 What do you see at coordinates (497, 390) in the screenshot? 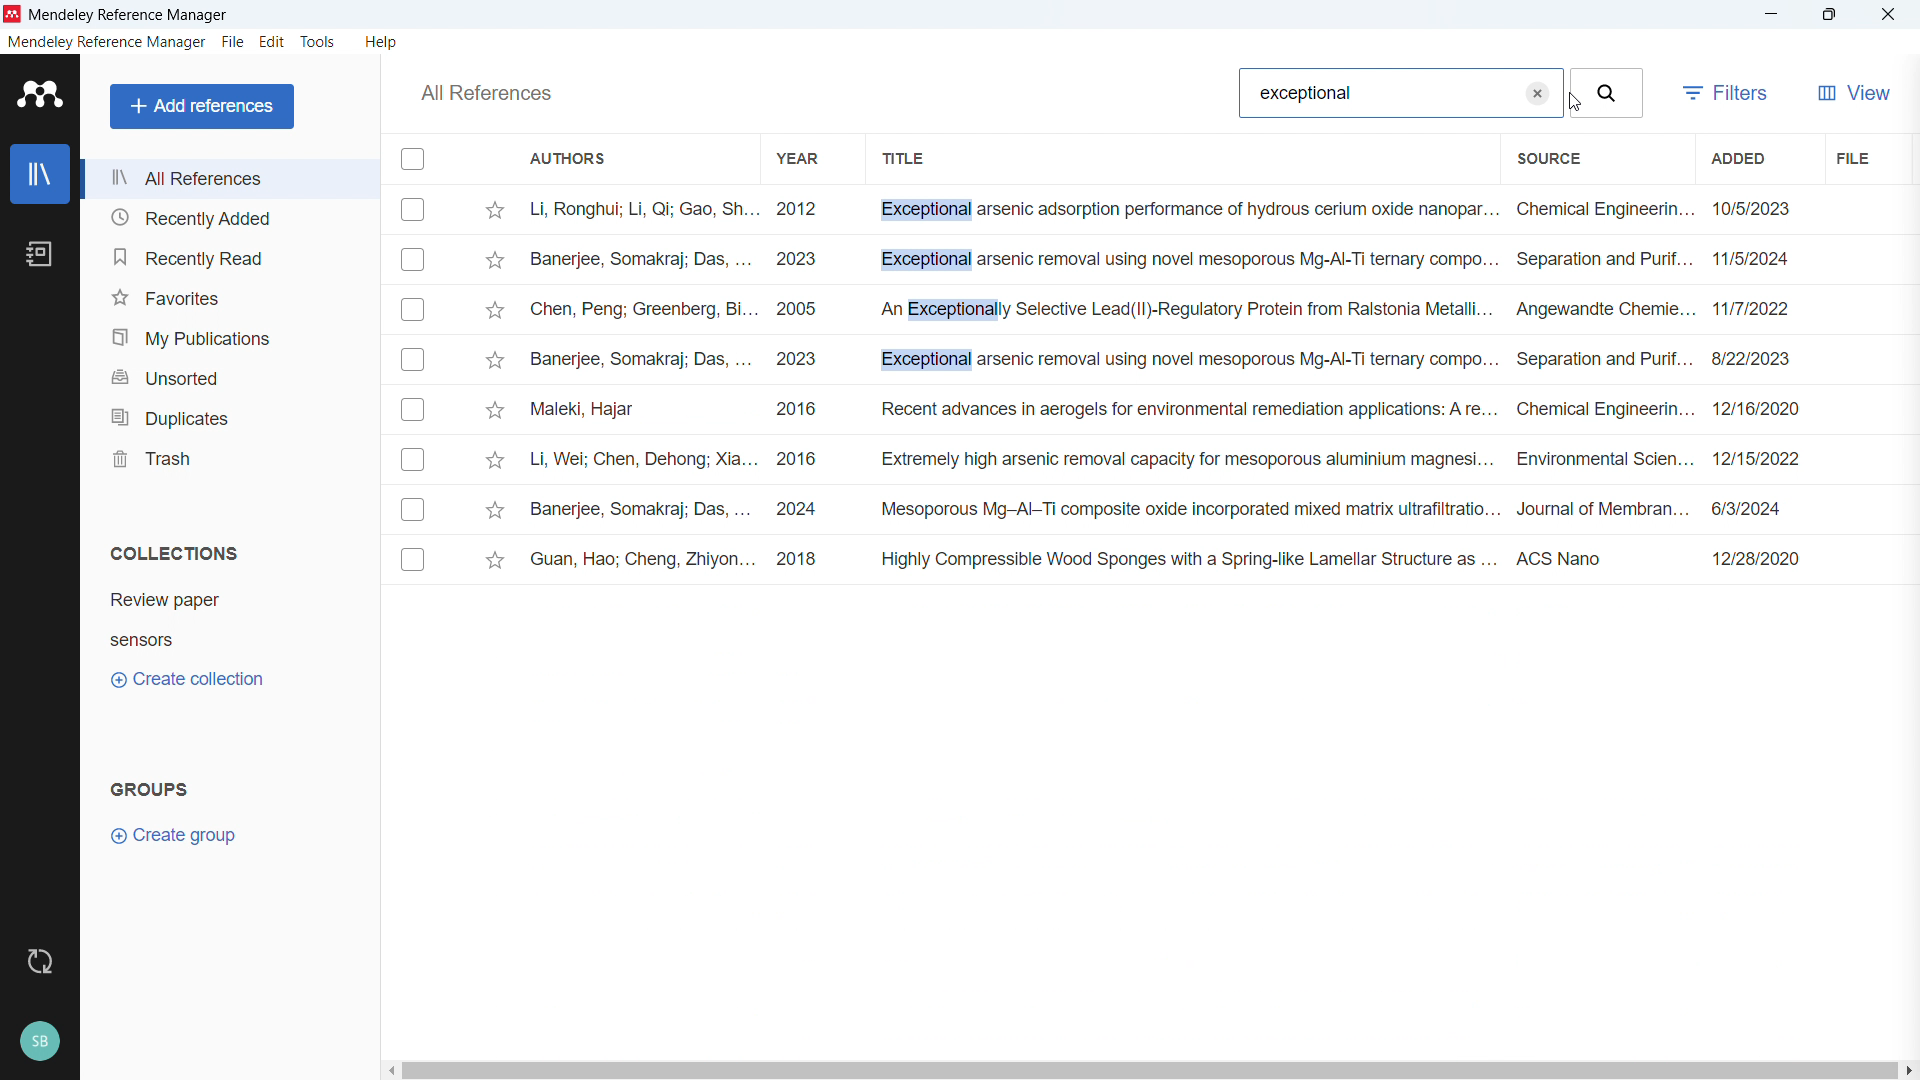
I see `Starmark individual entries ` at bounding box center [497, 390].